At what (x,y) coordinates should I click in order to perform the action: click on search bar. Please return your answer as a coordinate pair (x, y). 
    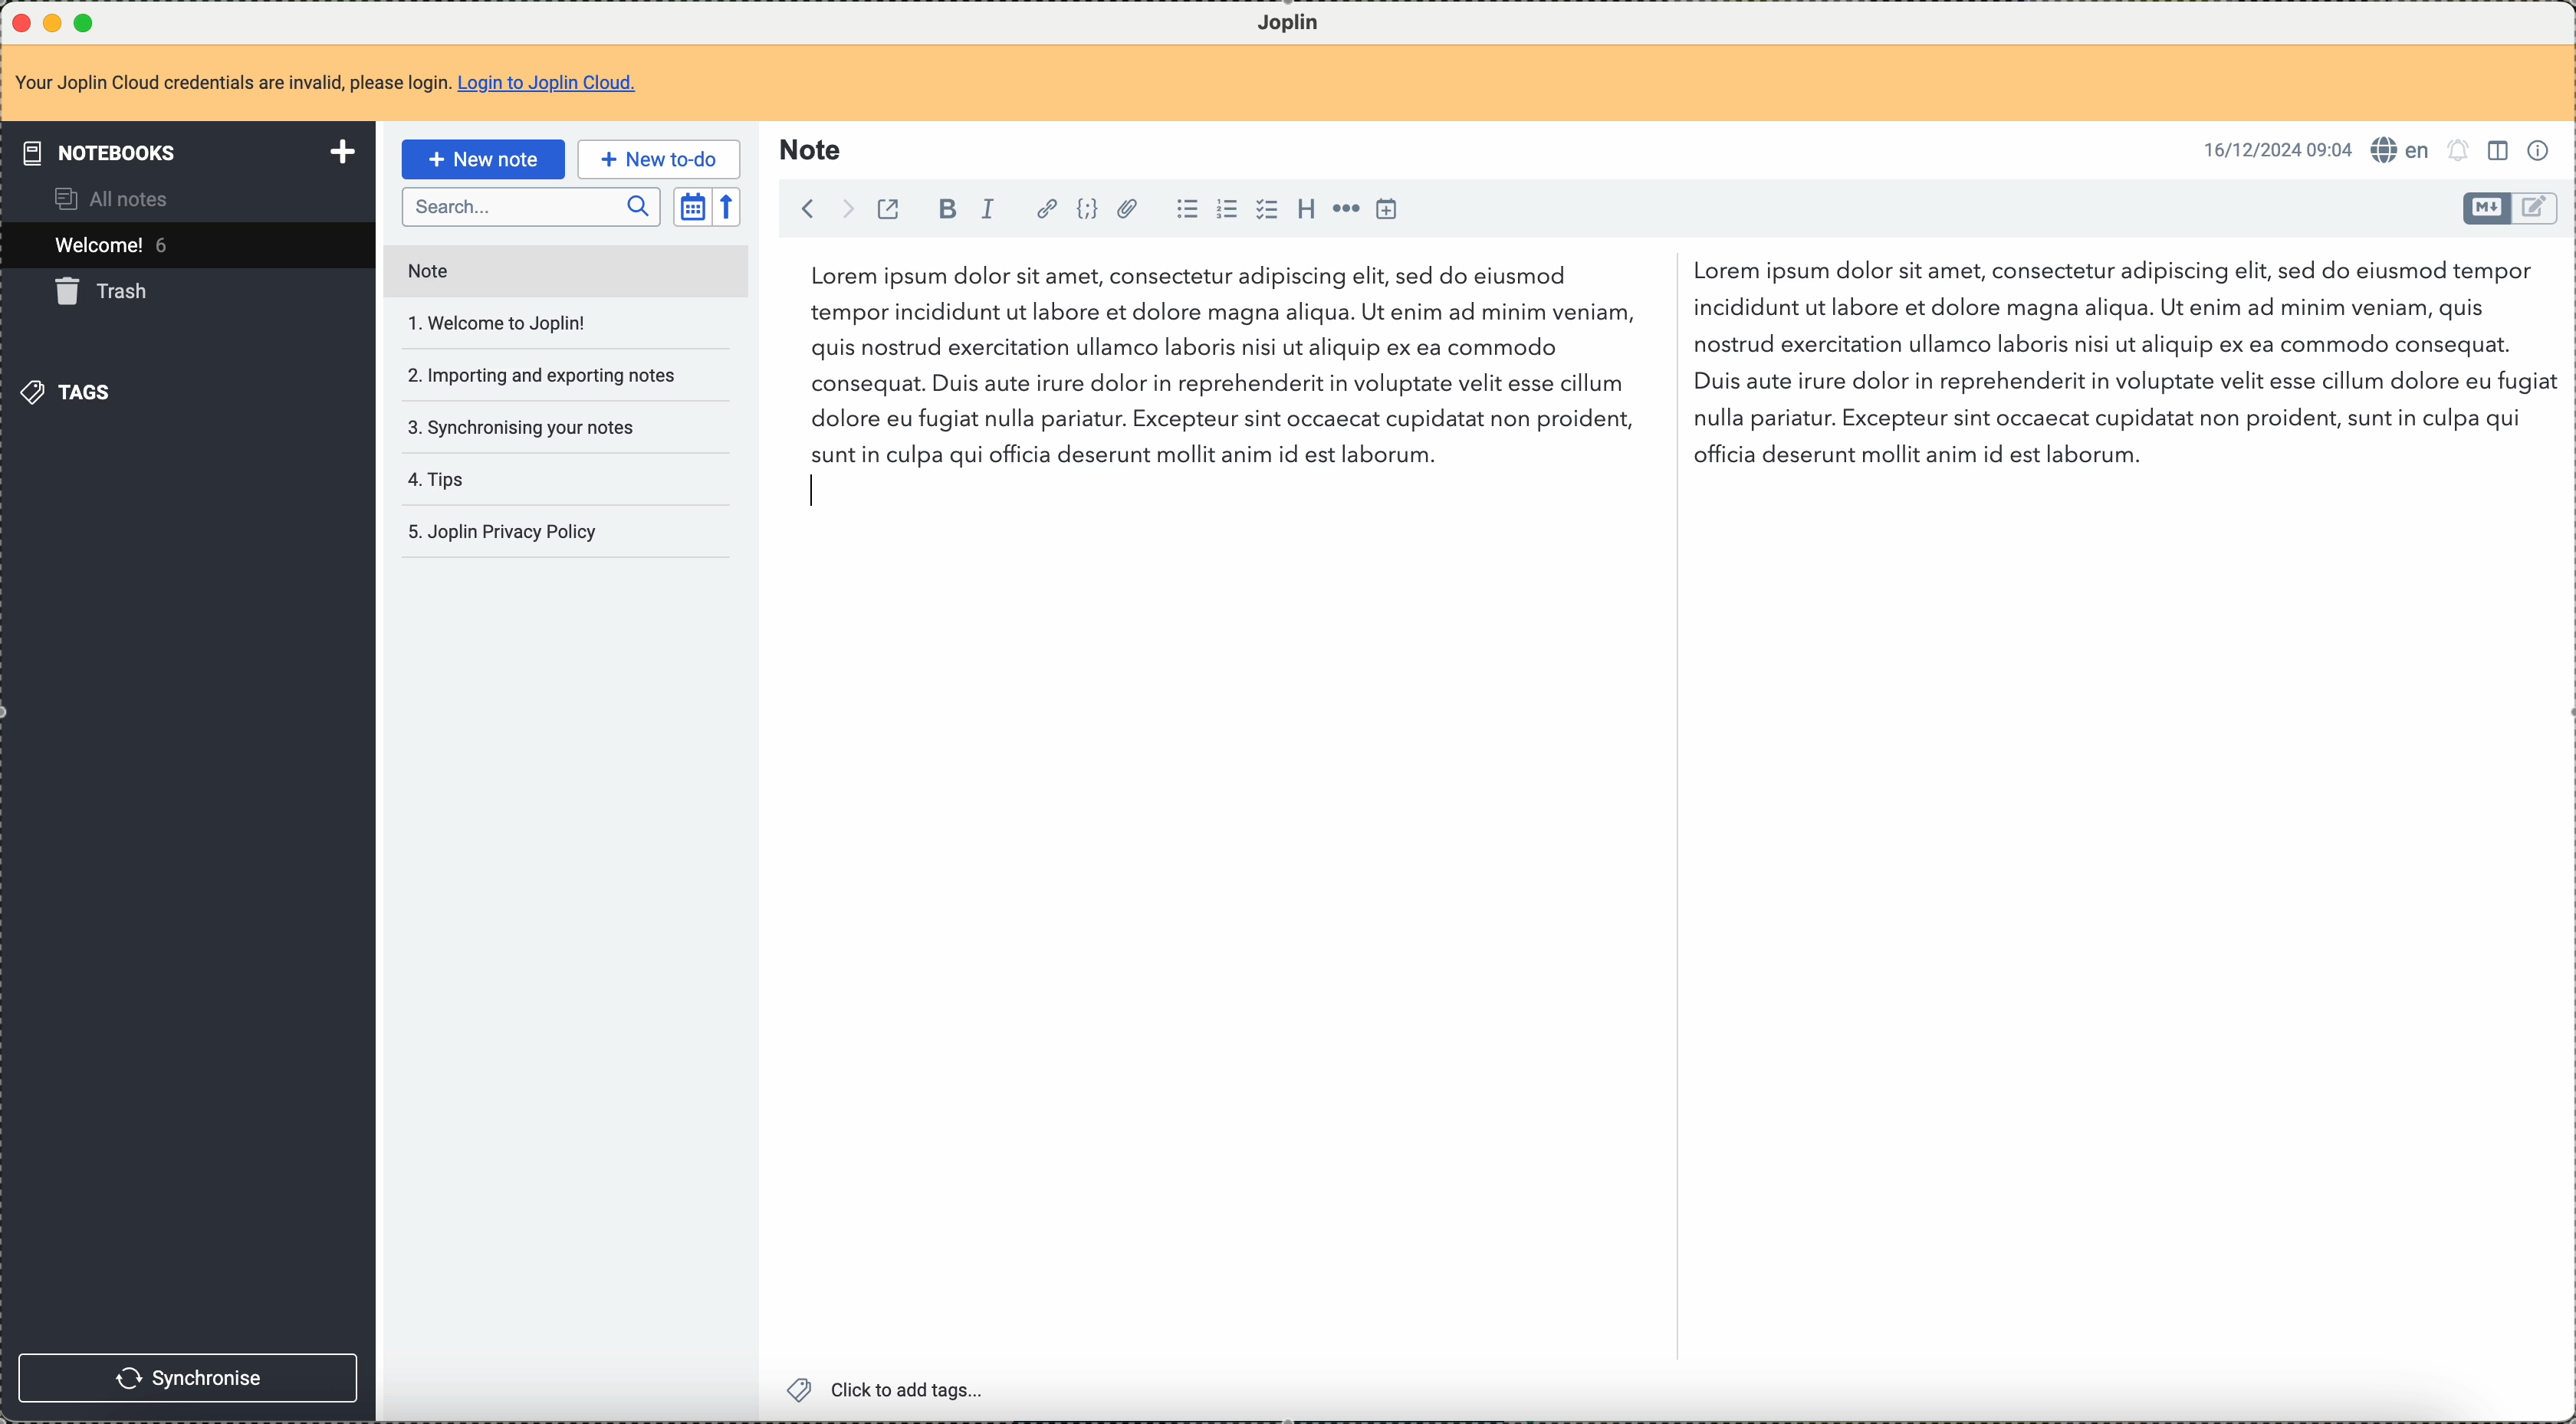
    Looking at the image, I should click on (530, 207).